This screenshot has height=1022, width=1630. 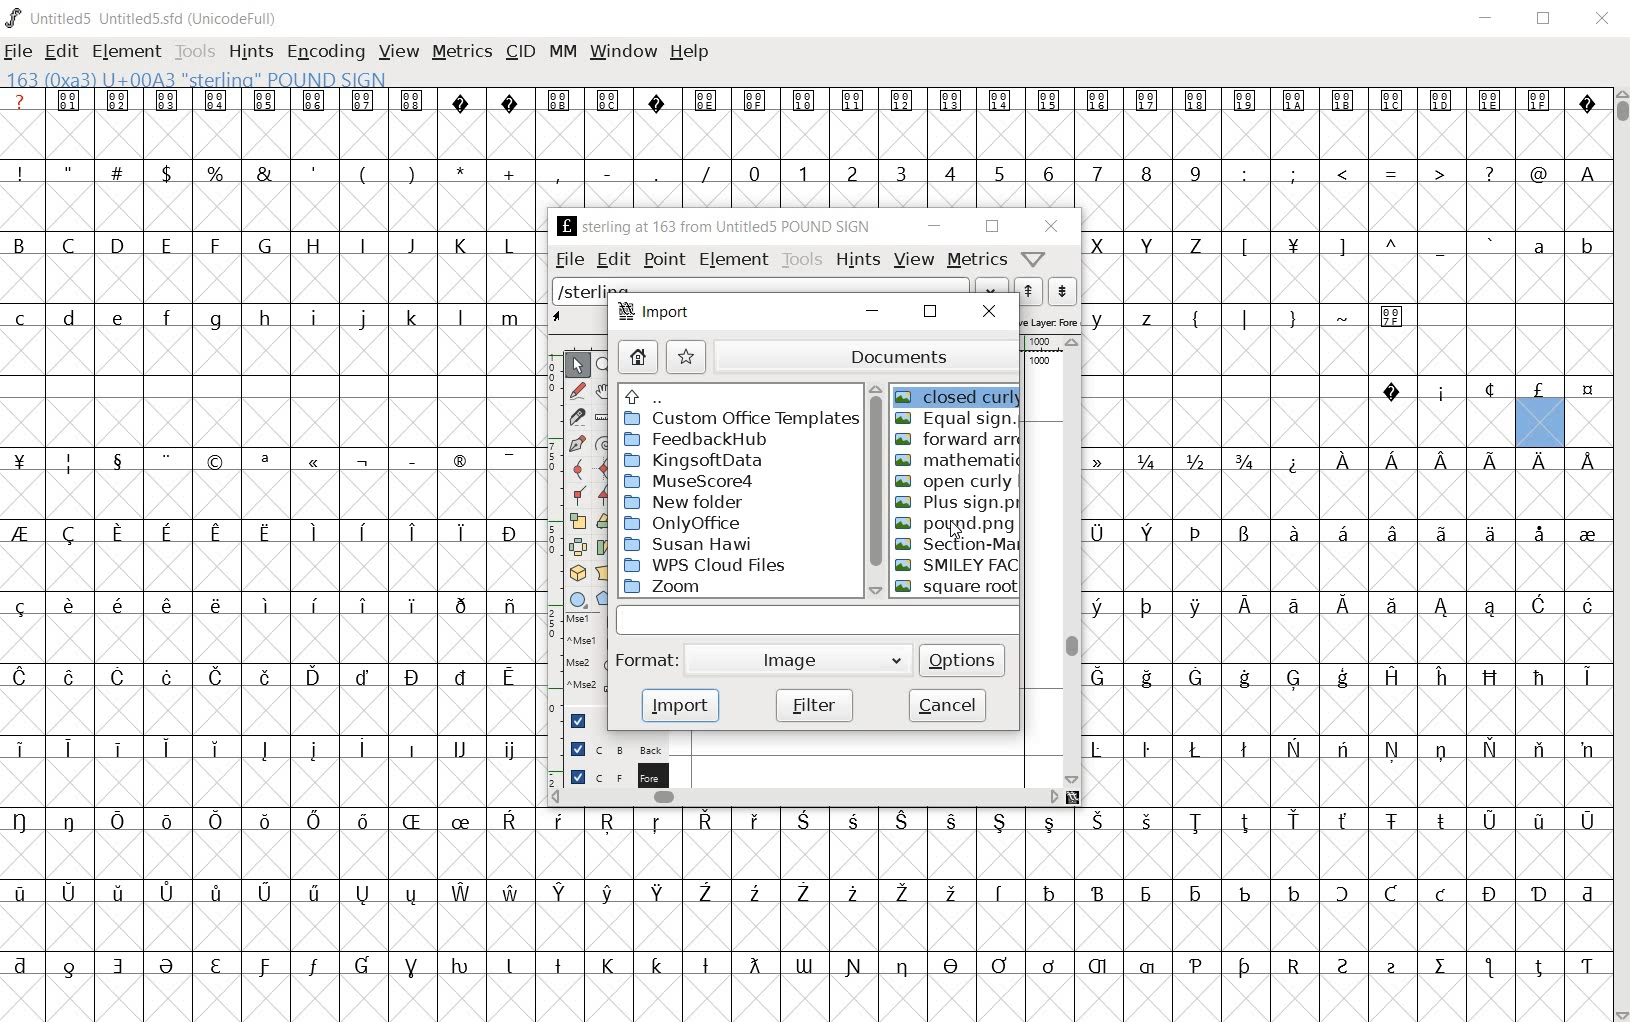 I want to click on Symbol, so click(x=1247, y=101).